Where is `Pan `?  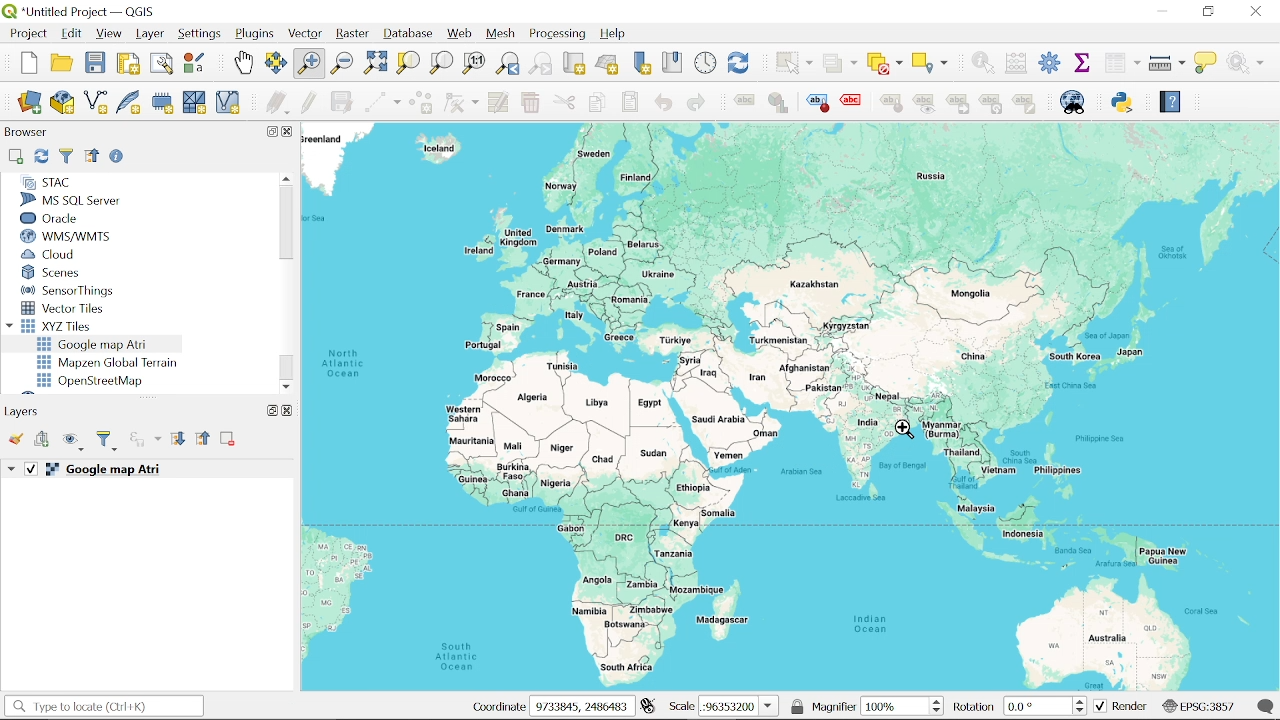
Pan  is located at coordinates (243, 63).